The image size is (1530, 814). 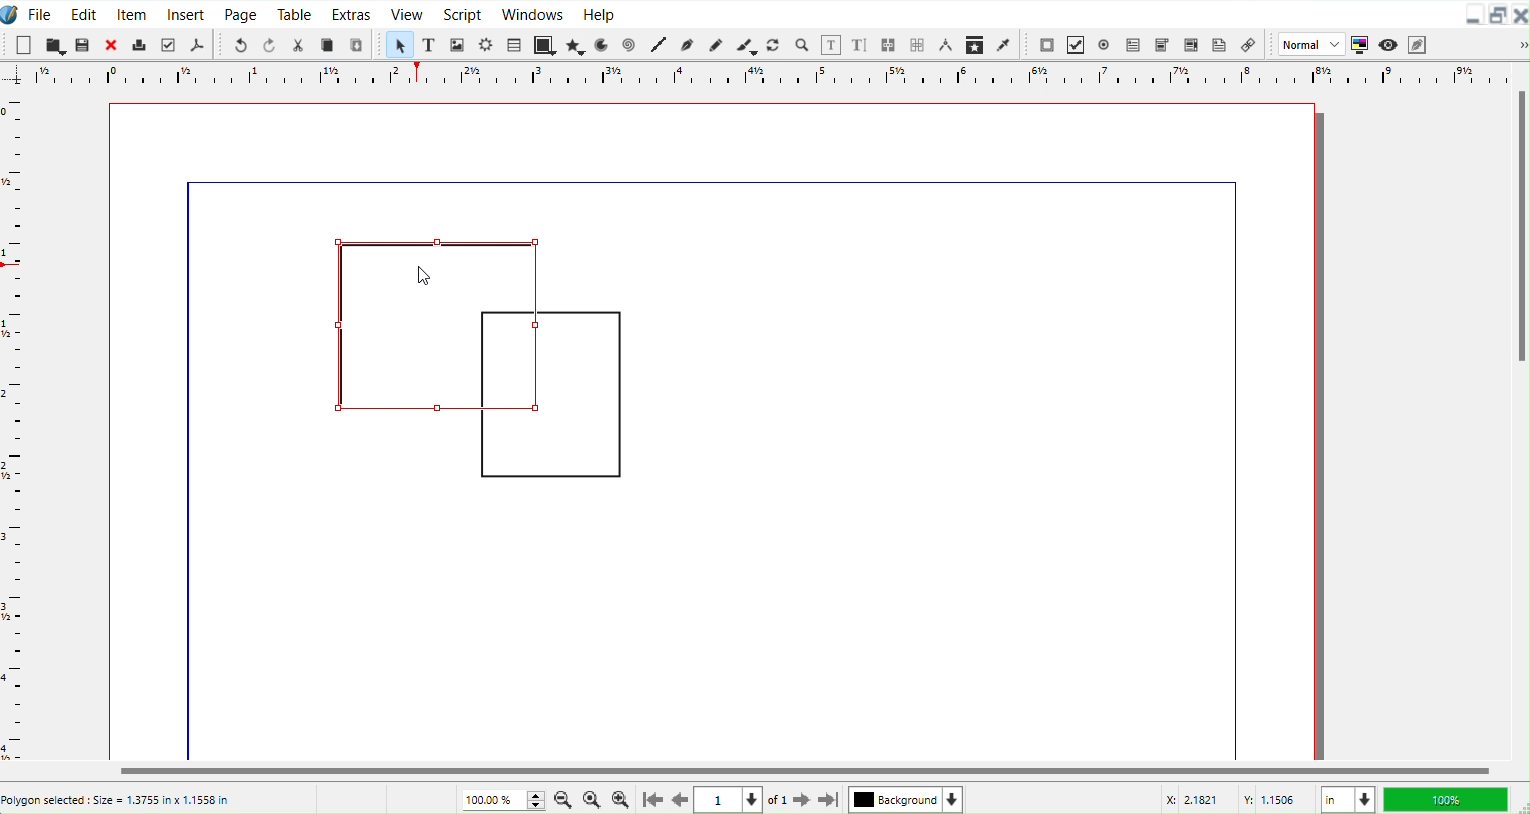 What do you see at coordinates (1514, 44) in the screenshot?
I see `Drop down box` at bounding box center [1514, 44].